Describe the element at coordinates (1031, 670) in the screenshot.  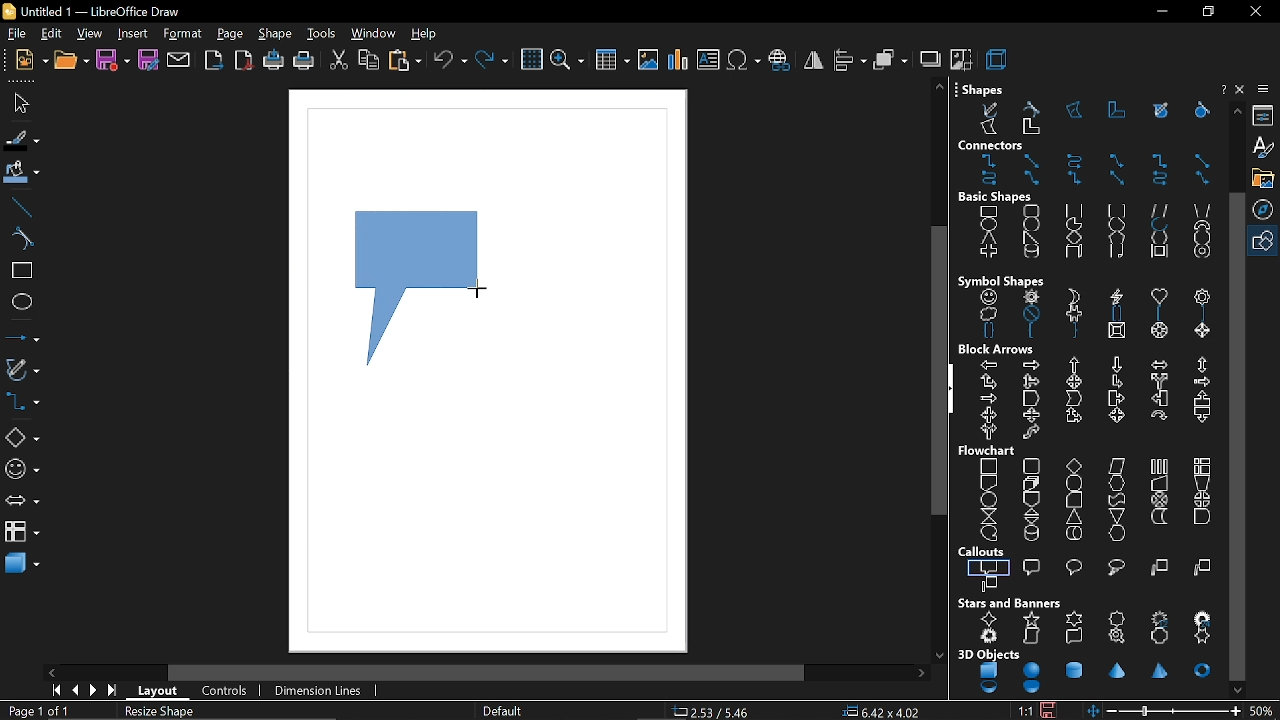
I see `sphere` at that location.